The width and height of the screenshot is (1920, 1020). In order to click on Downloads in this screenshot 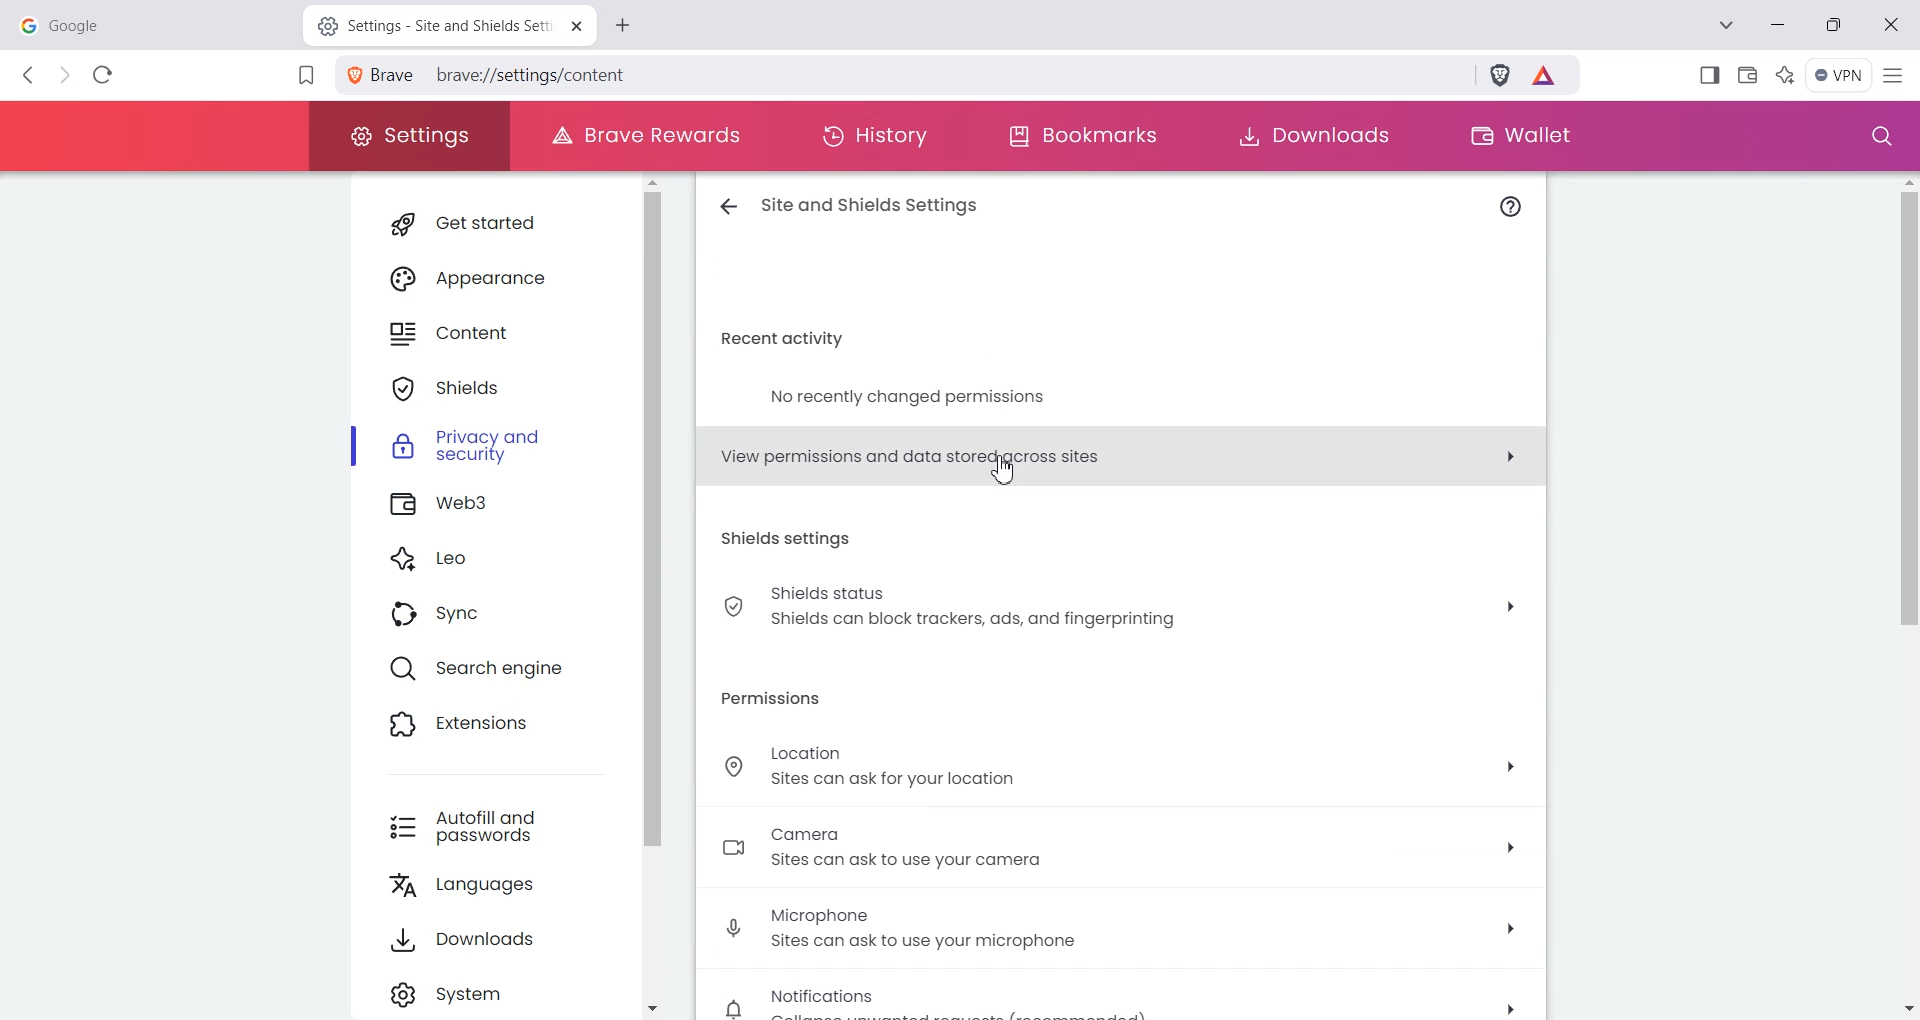, I will do `click(503, 944)`.